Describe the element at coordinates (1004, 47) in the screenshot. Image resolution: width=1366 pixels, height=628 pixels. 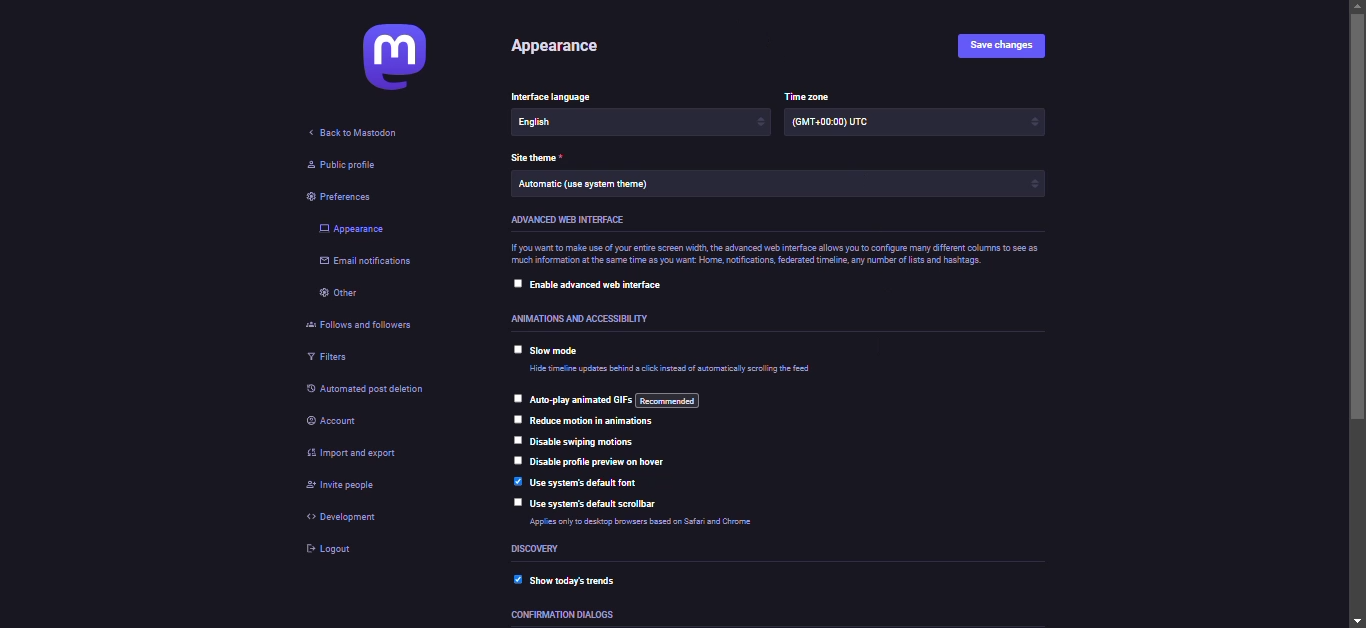
I see `save changes` at that location.